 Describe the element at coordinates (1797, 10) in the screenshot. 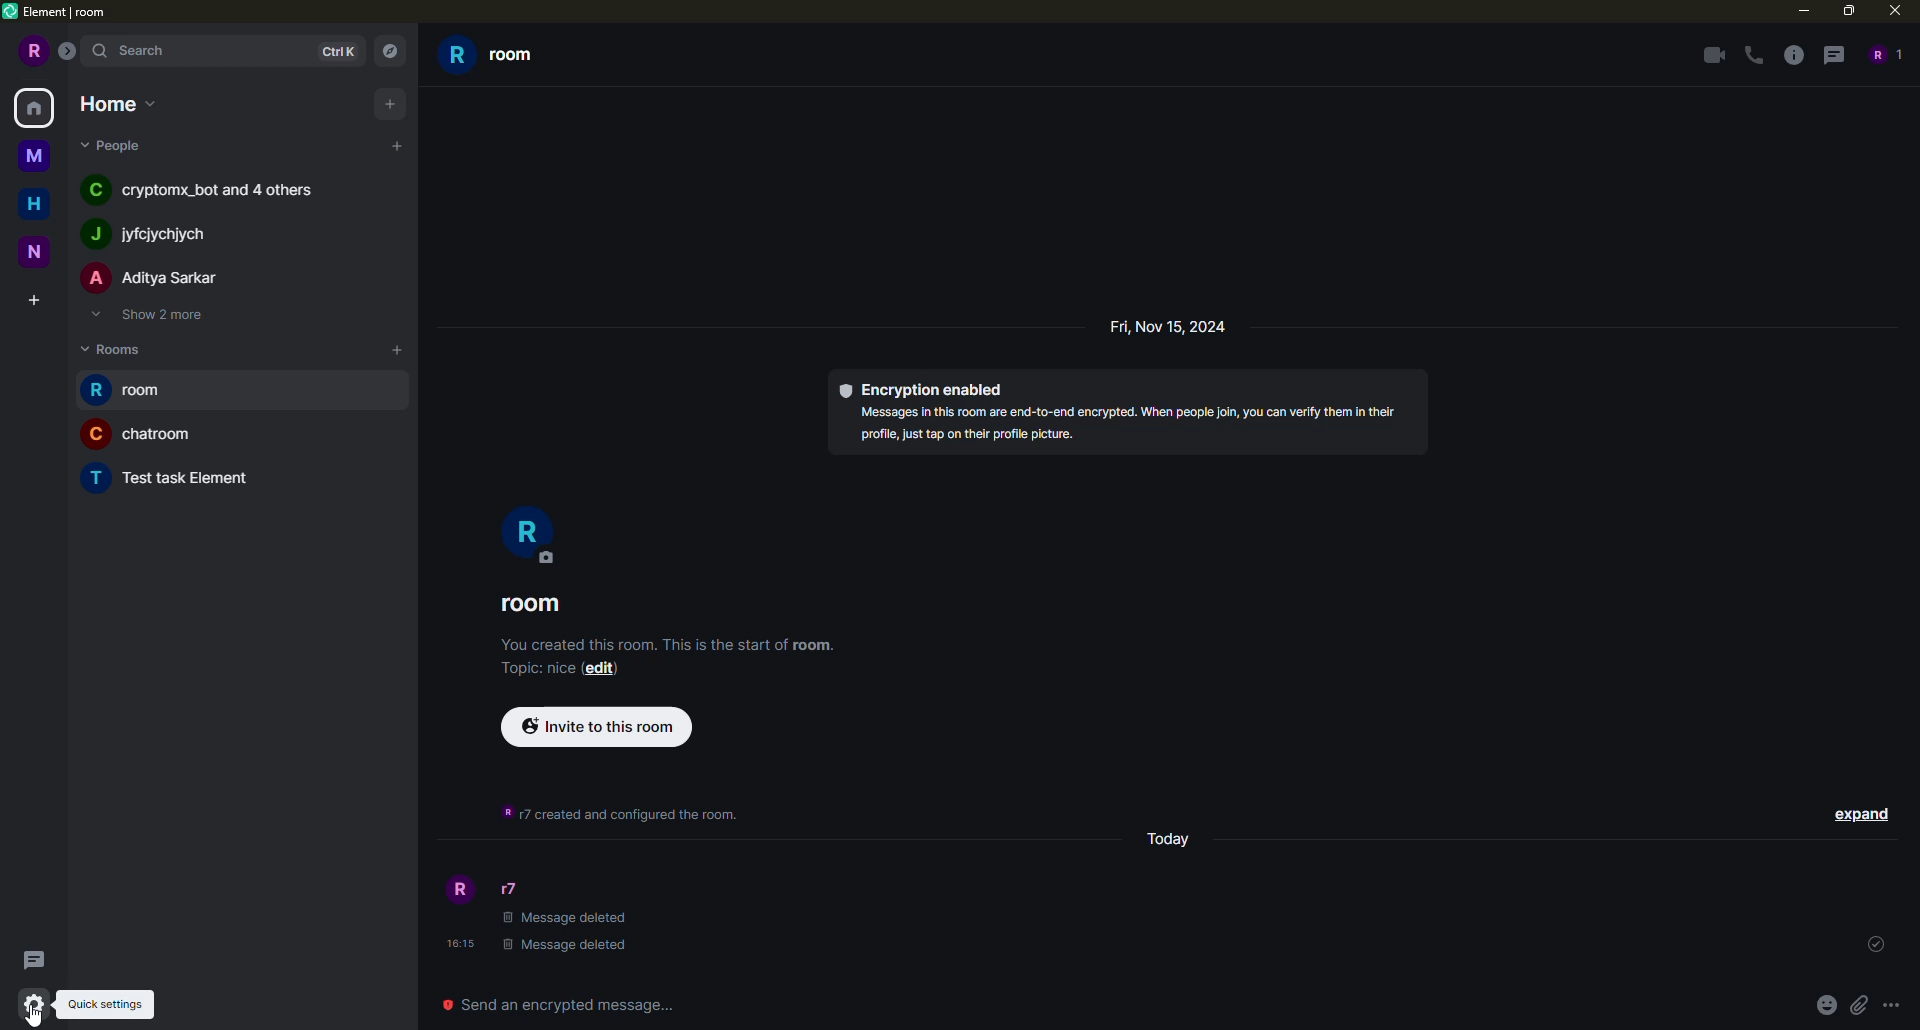

I see `minimize` at that location.